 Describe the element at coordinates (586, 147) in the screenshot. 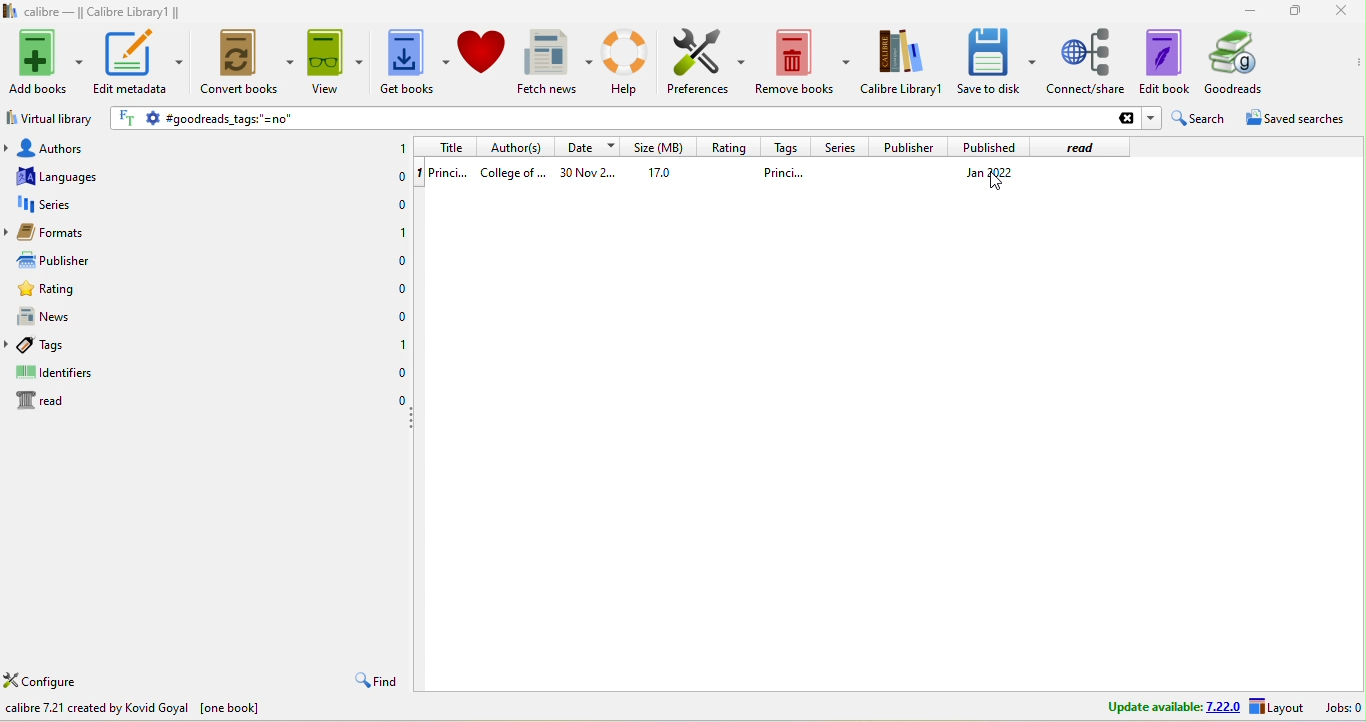

I see `date` at that location.